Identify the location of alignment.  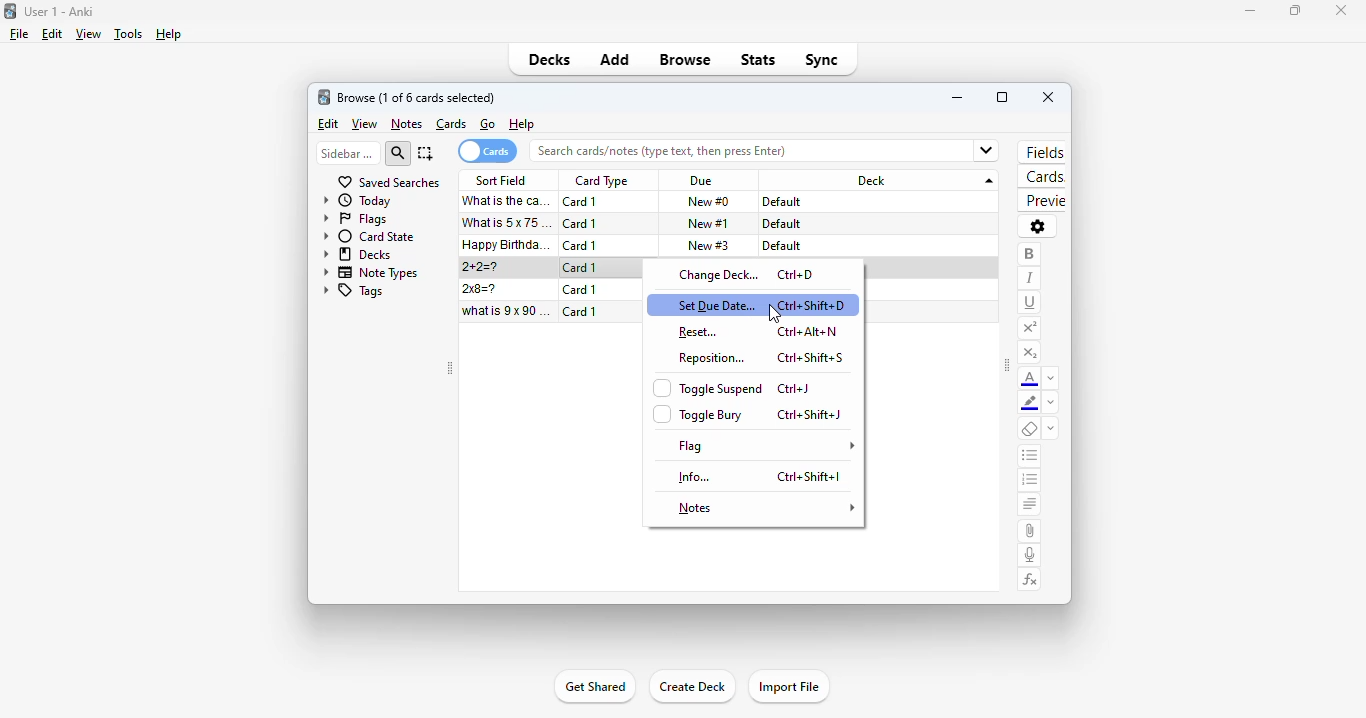
(1029, 506).